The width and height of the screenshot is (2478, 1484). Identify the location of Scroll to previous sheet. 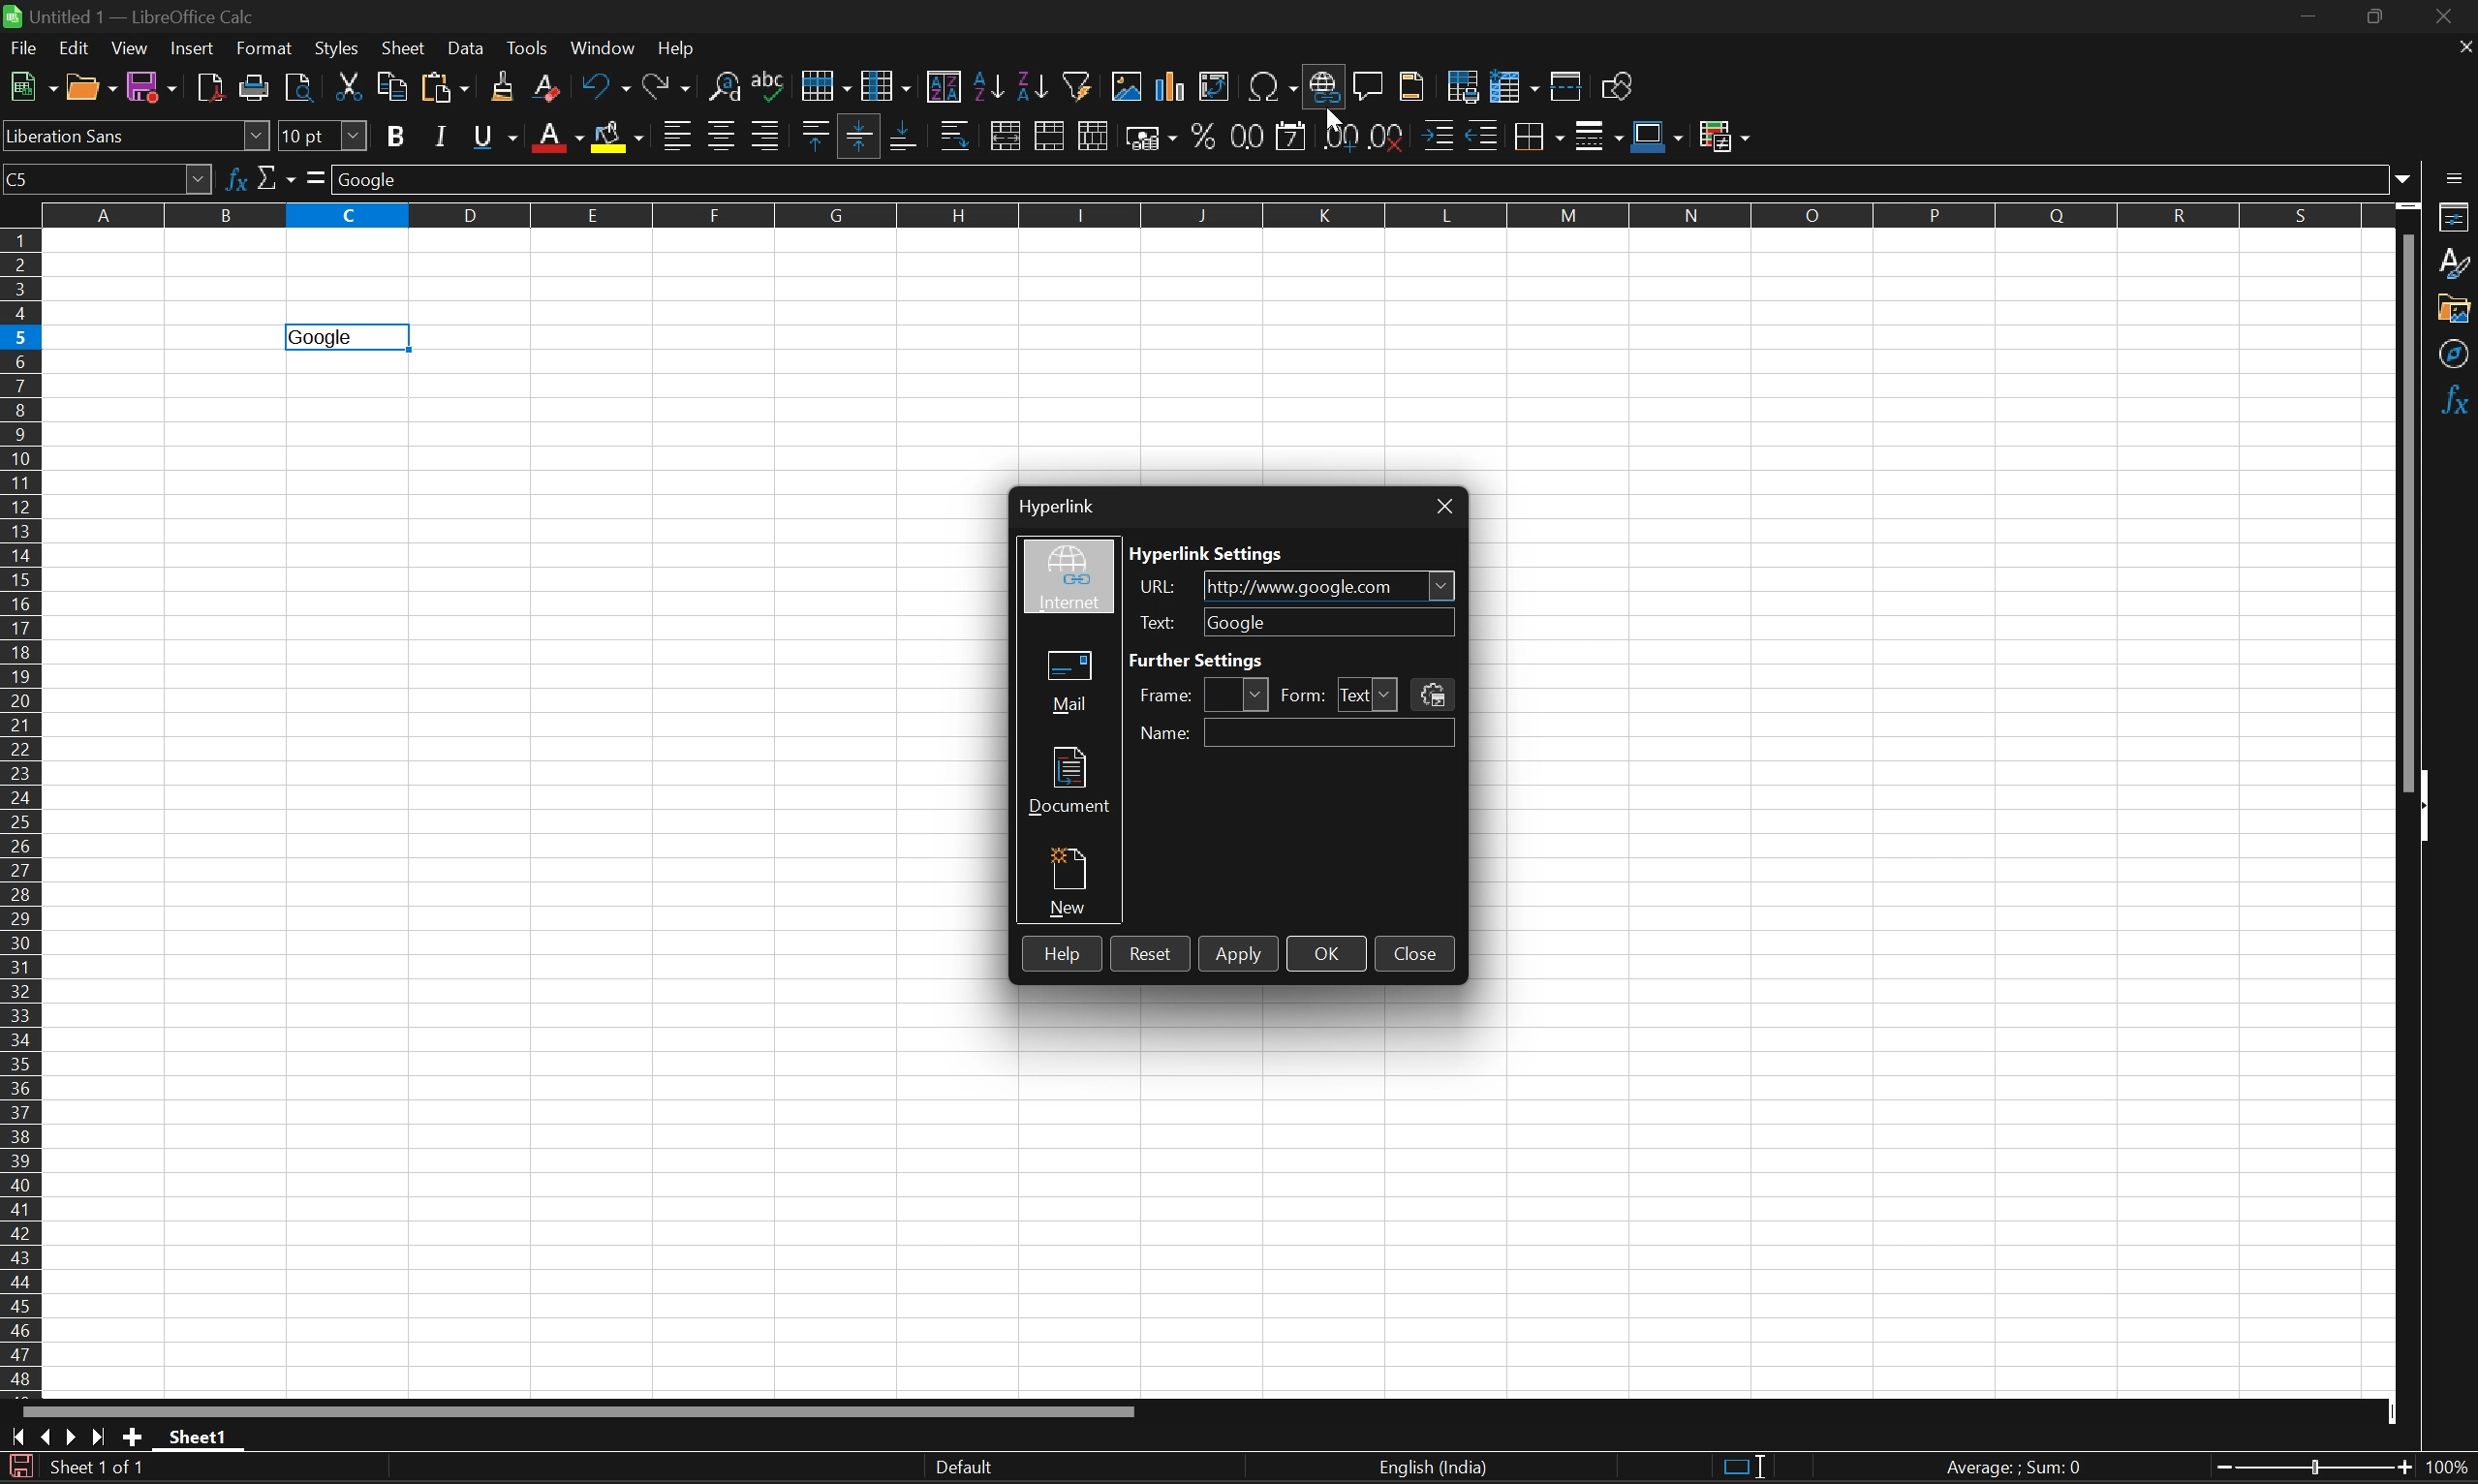
(47, 1437).